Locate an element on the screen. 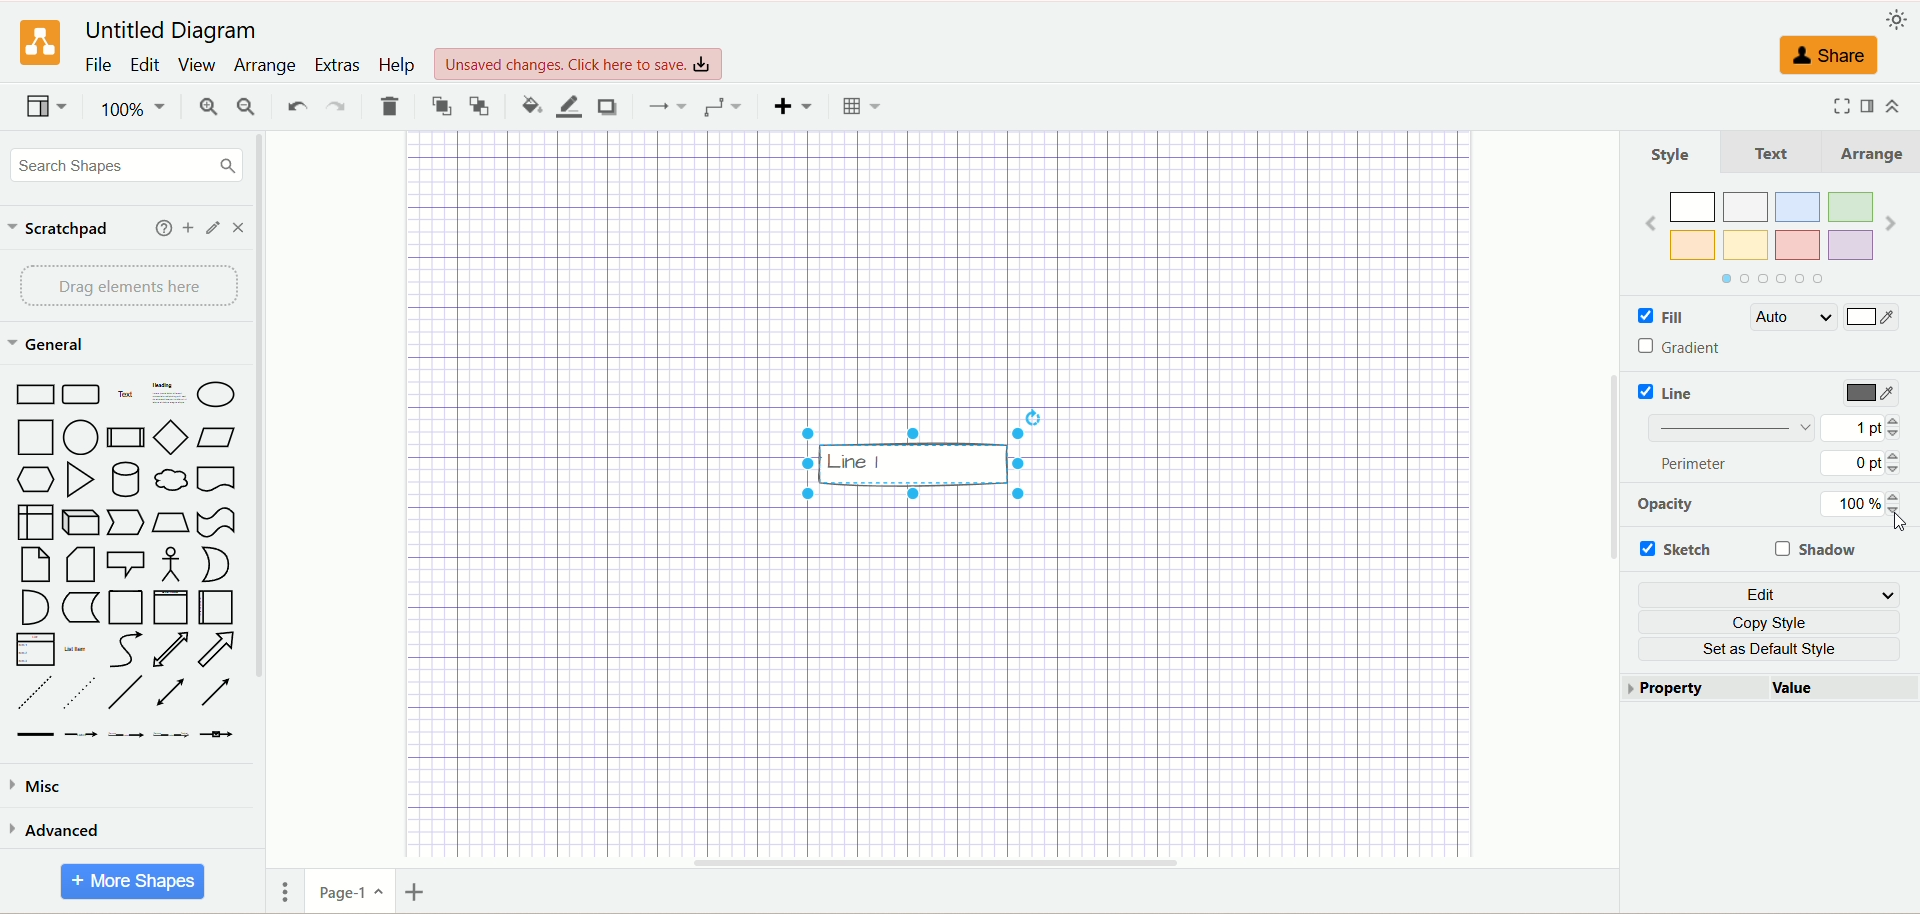 The height and width of the screenshot is (914, 1920). table is located at coordinates (857, 104).